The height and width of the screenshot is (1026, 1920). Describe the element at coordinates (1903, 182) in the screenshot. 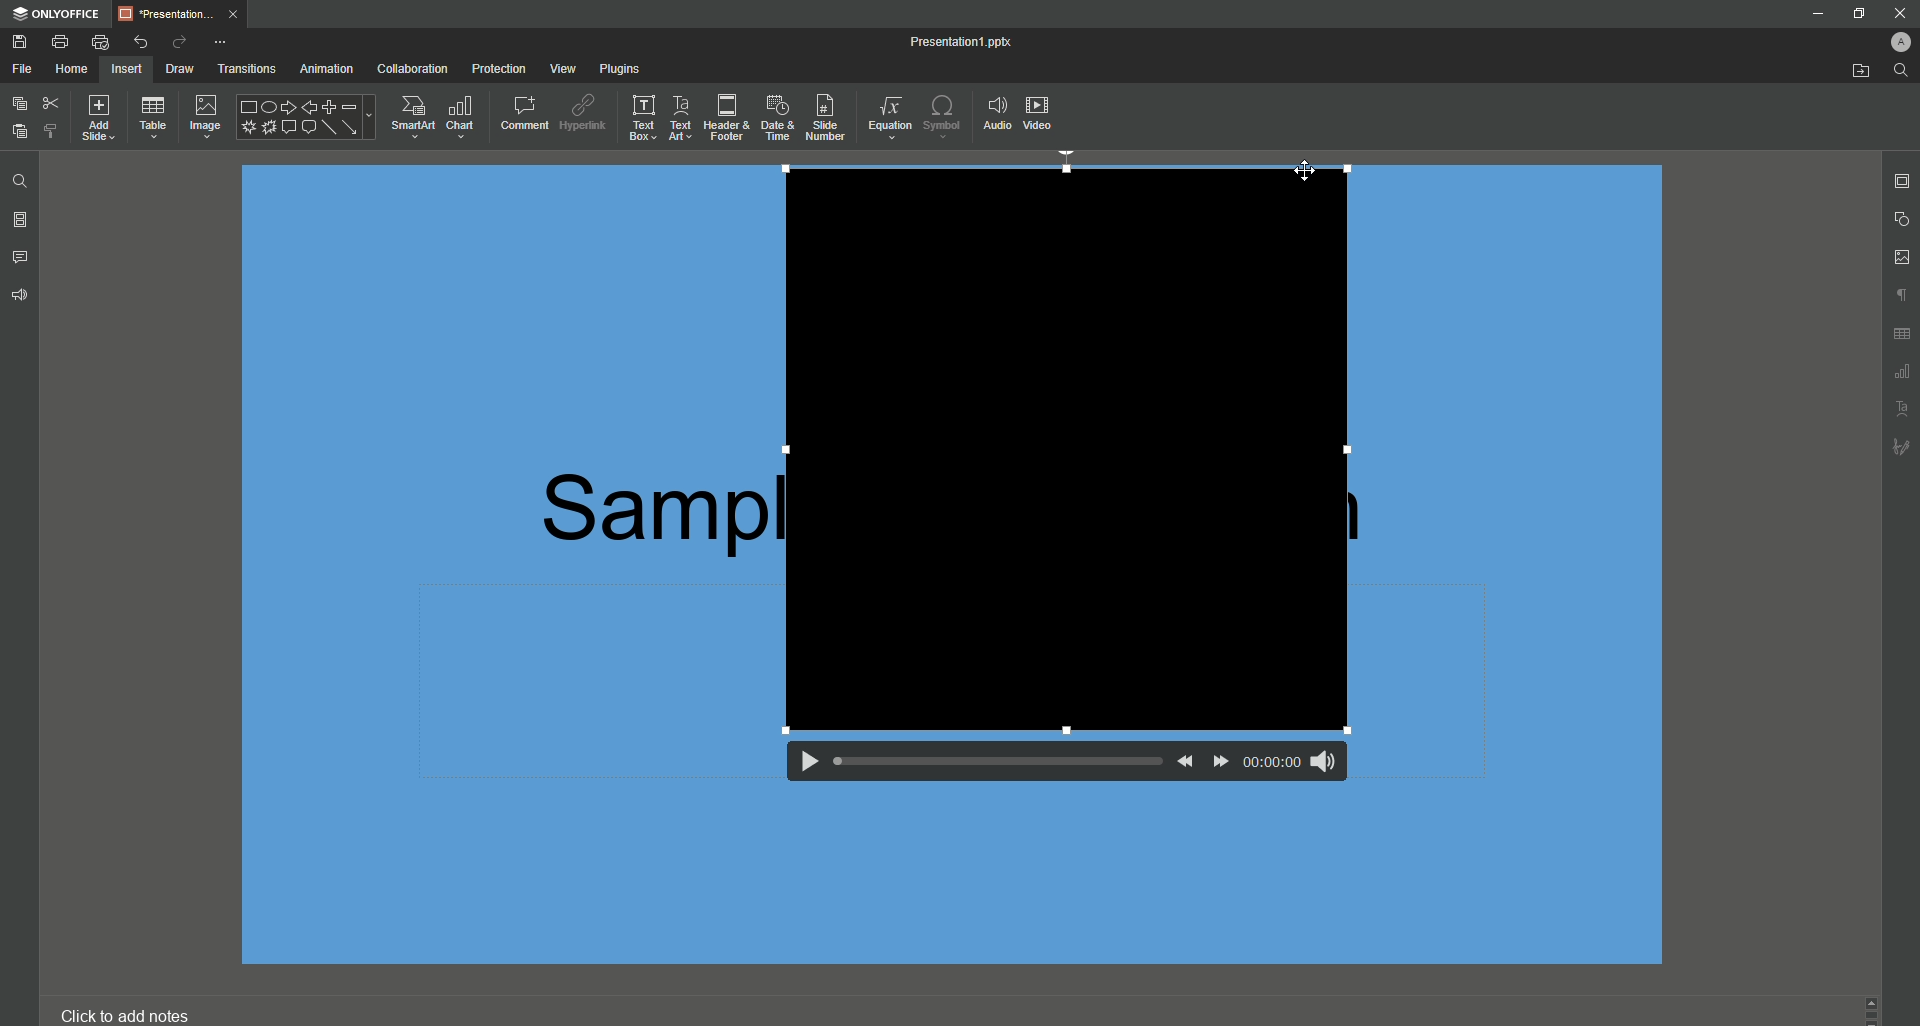

I see `Slide Settings` at that location.